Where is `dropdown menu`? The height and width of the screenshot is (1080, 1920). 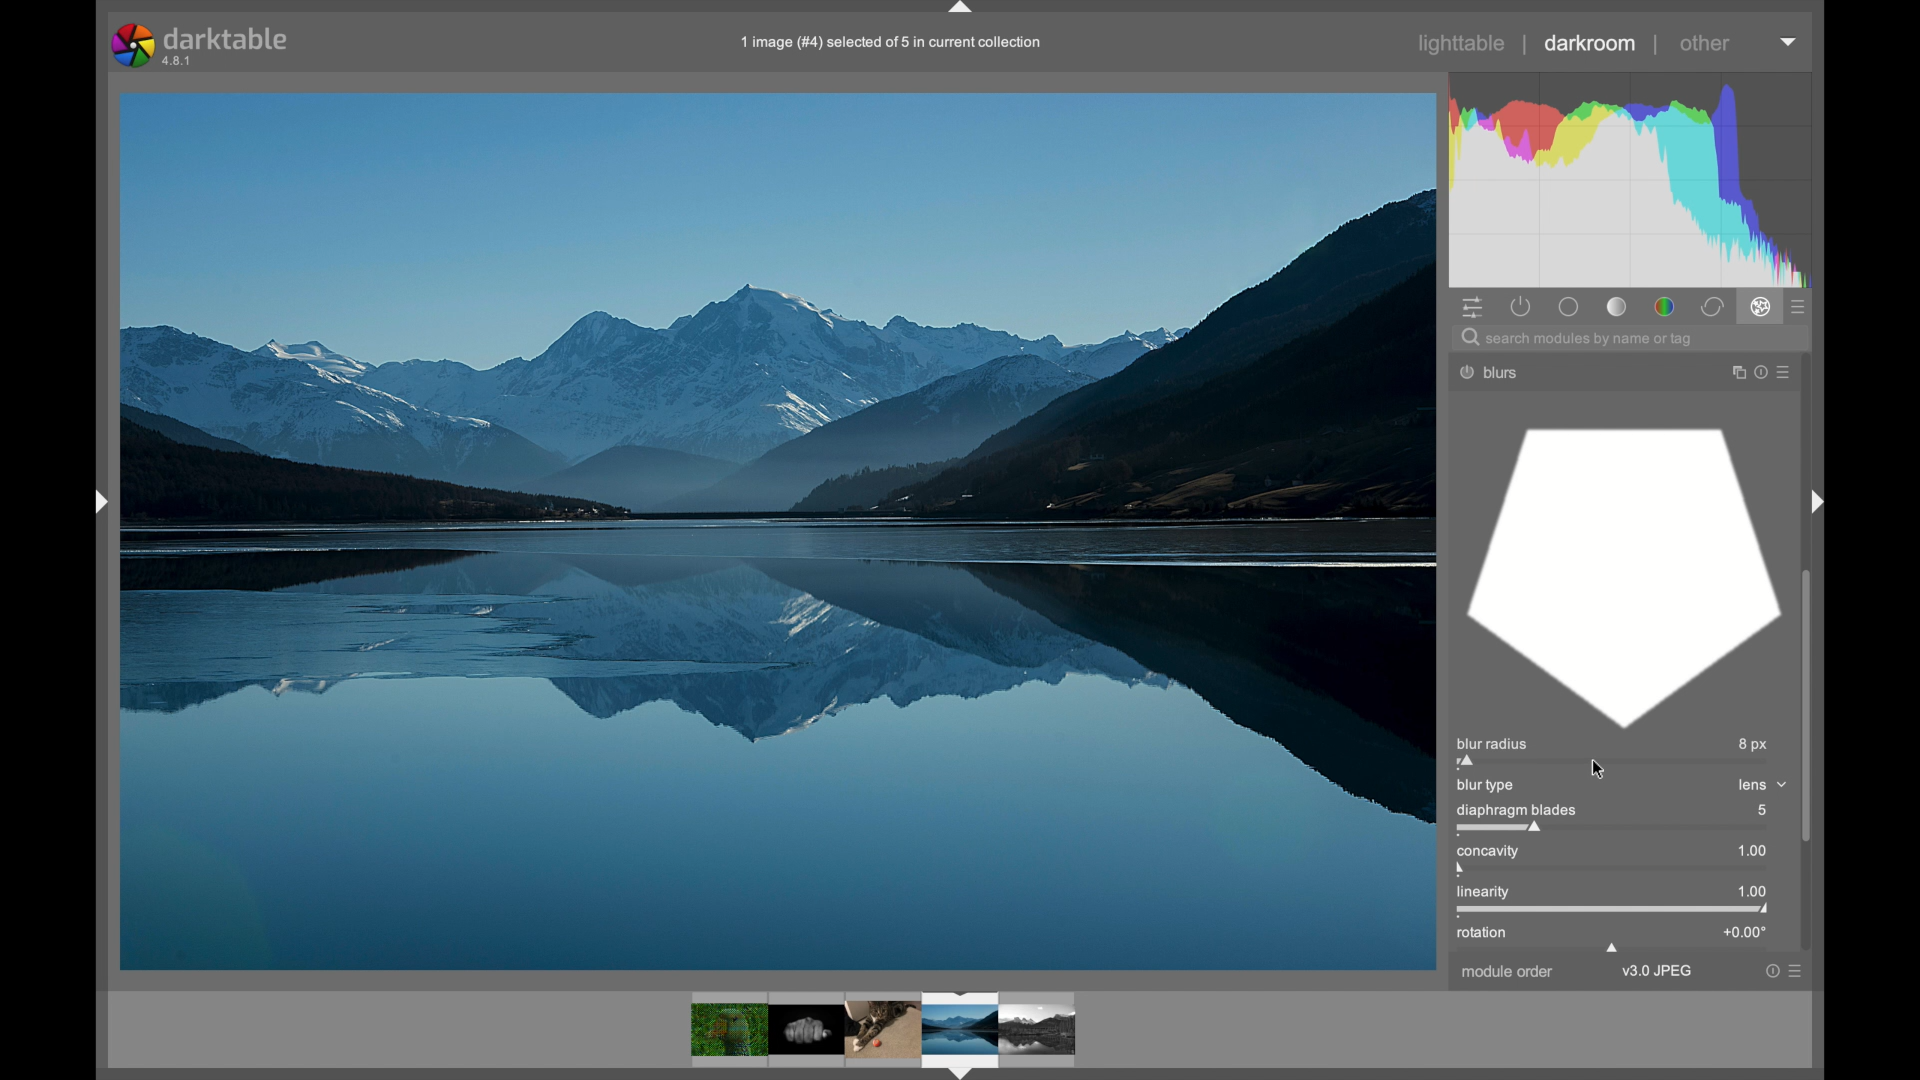 dropdown menu is located at coordinates (1790, 43).